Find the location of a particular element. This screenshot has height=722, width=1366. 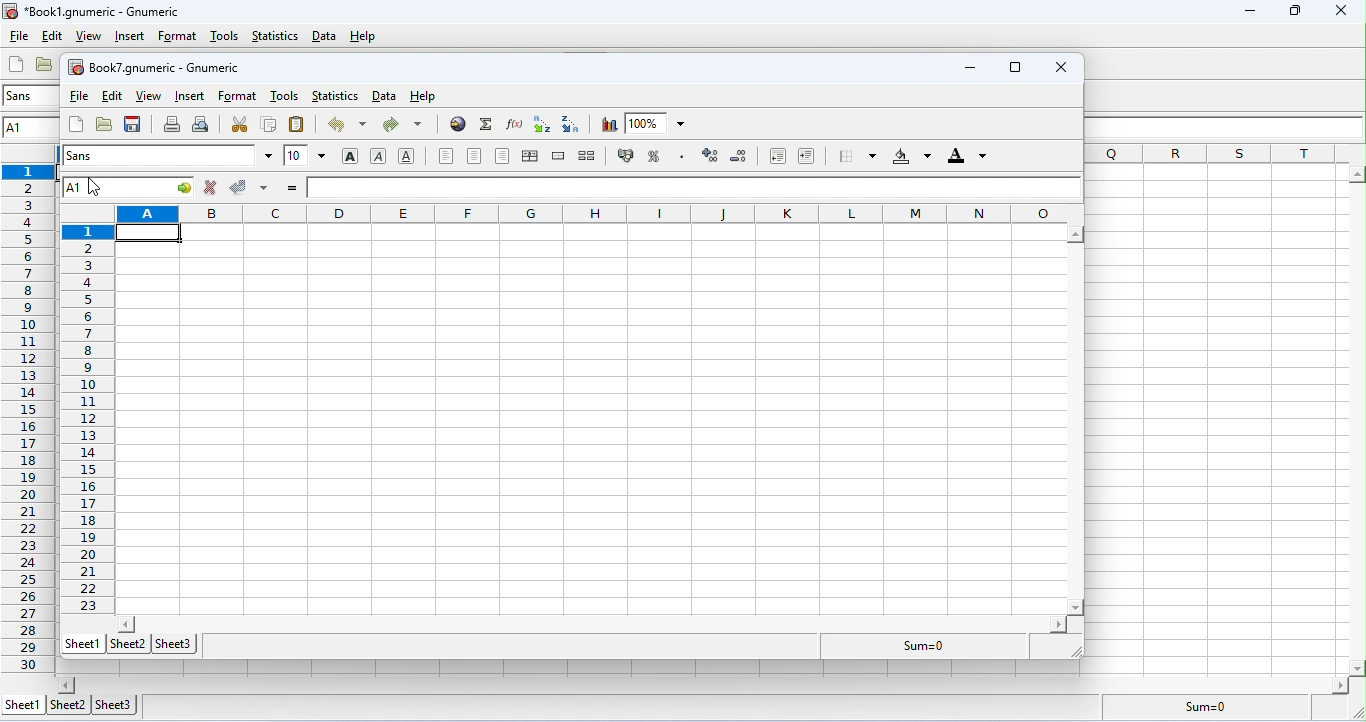

column headings is located at coordinates (1225, 154).